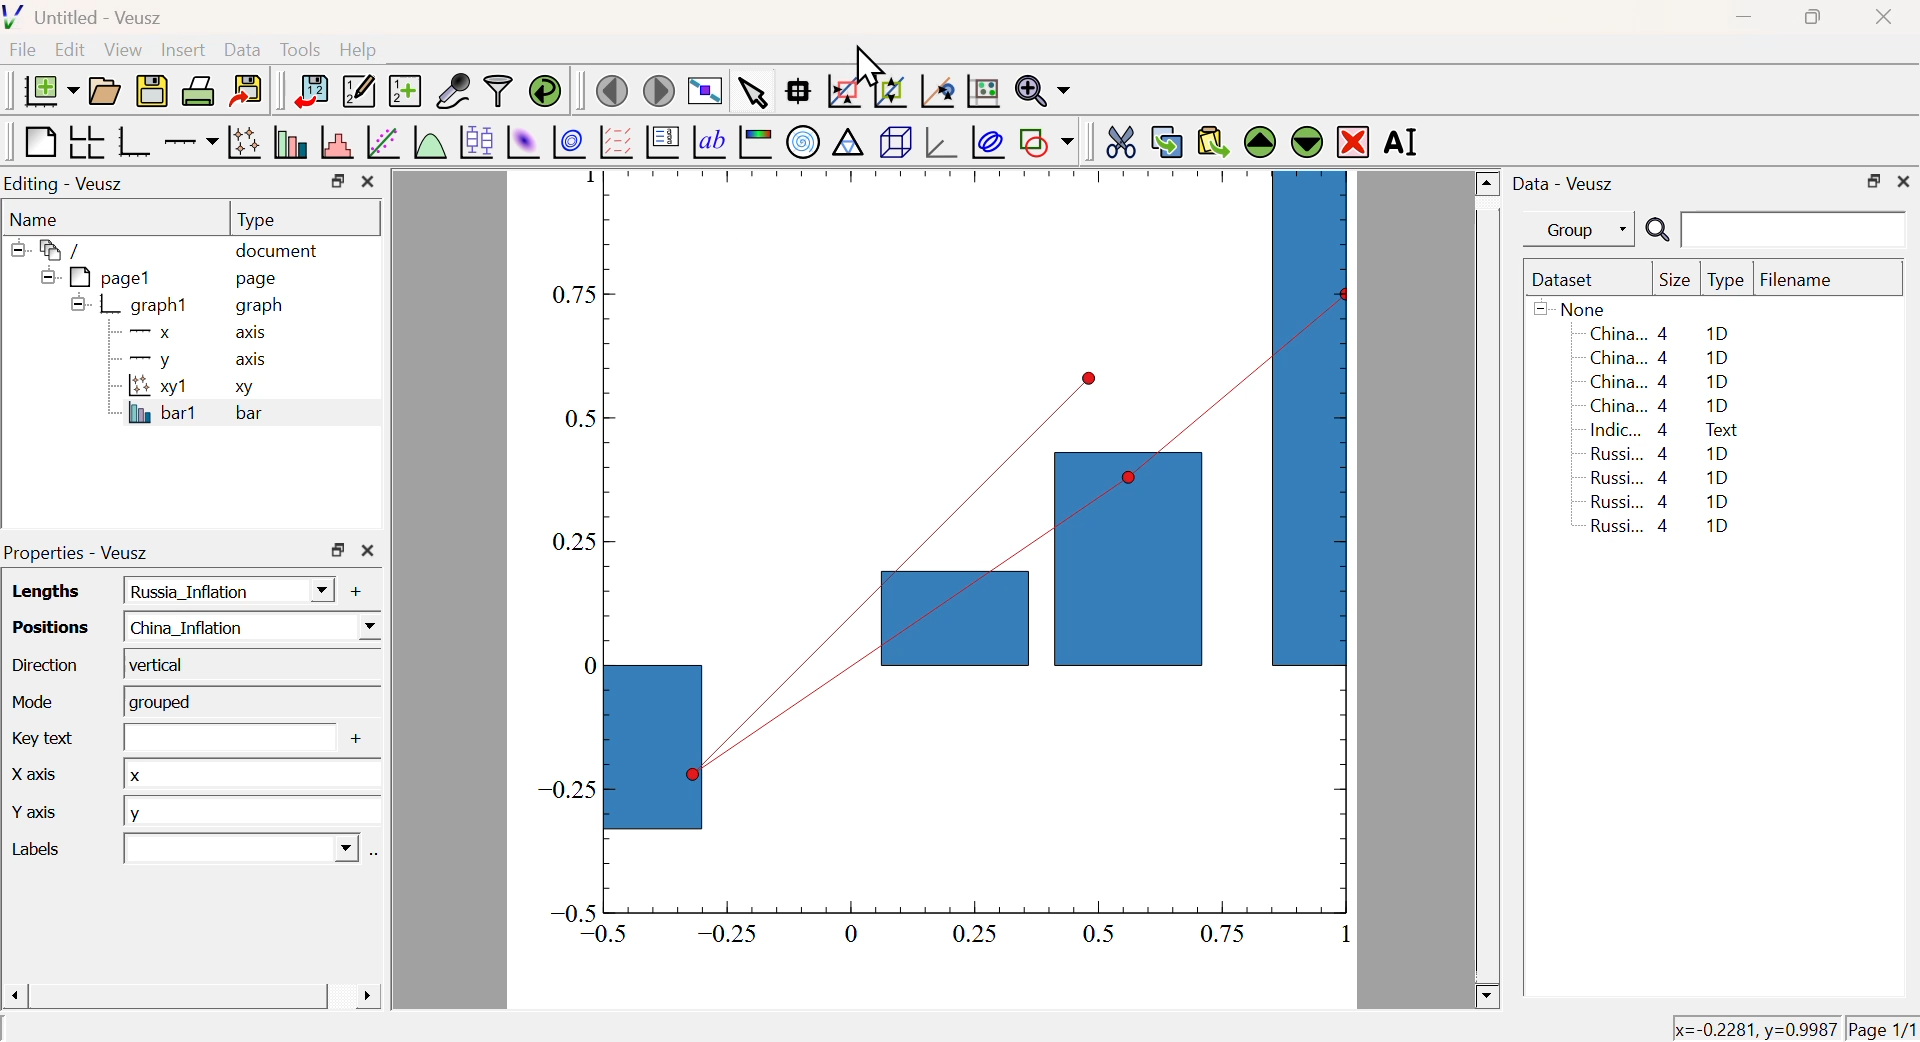  I want to click on China... 4 1D, so click(1663, 357).